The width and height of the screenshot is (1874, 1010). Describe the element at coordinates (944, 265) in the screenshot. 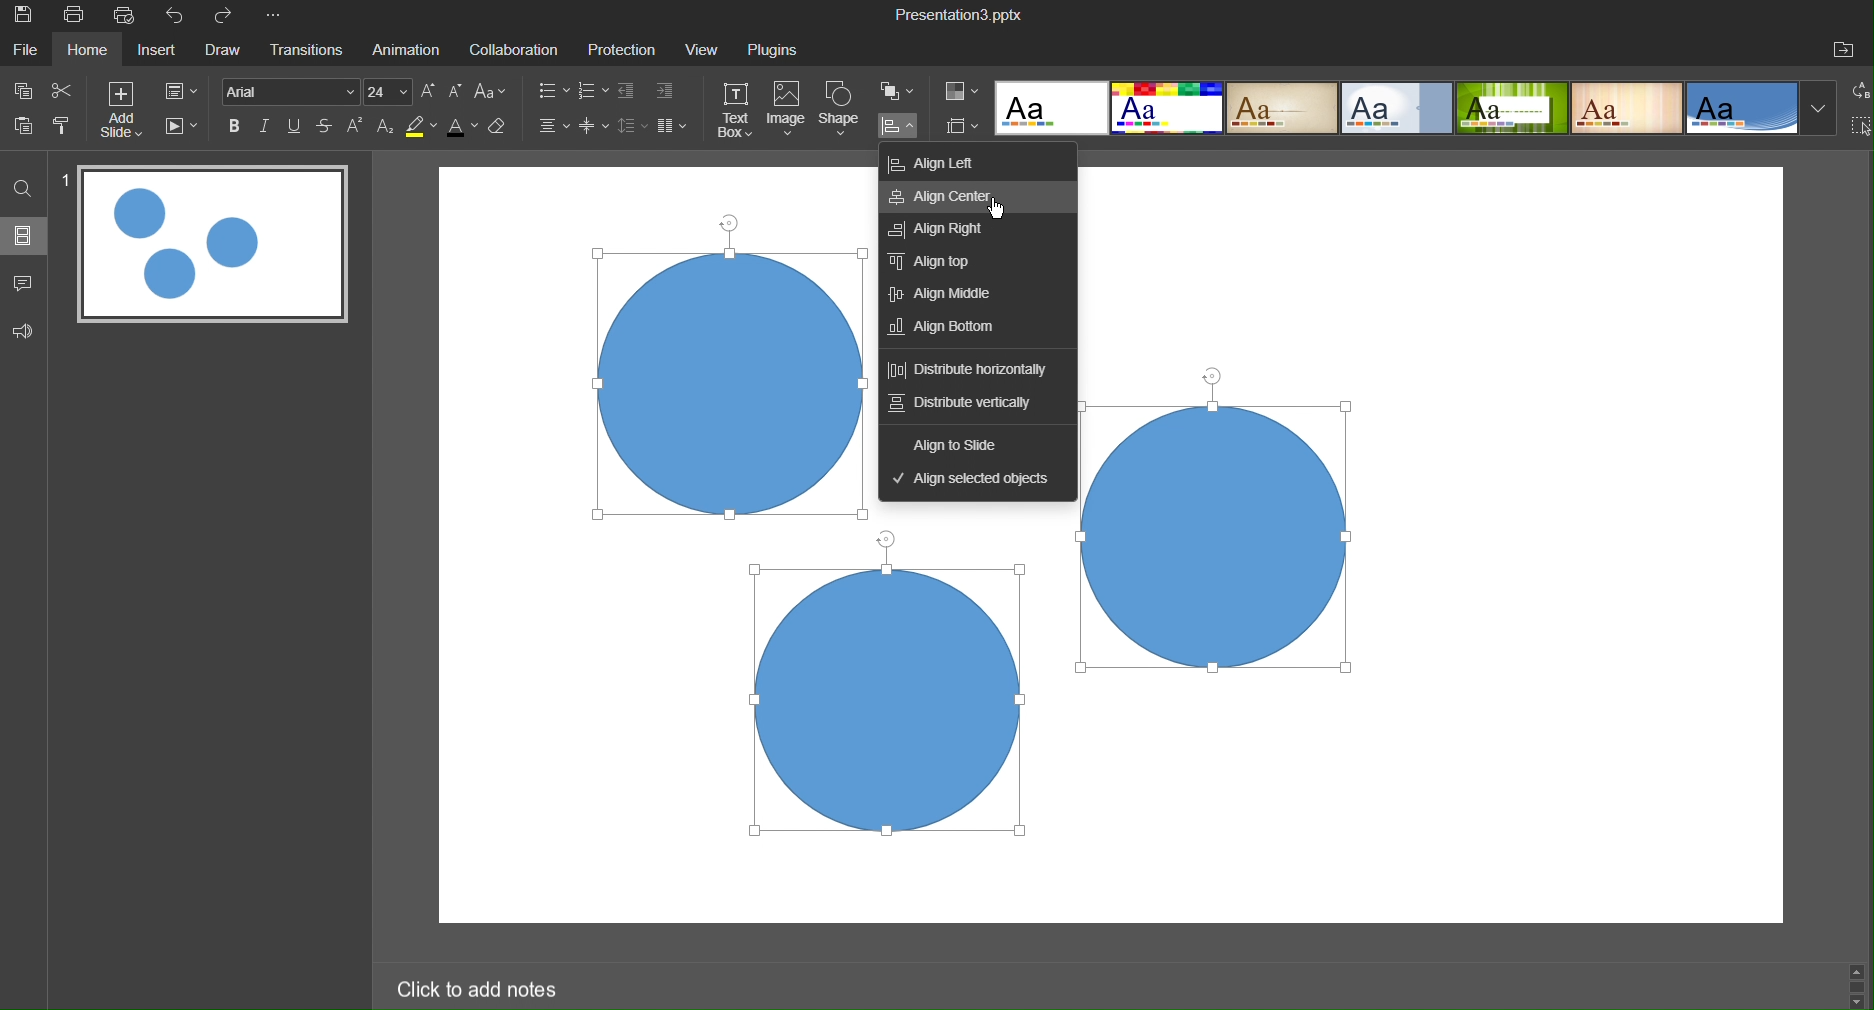

I see `Align Top` at that location.